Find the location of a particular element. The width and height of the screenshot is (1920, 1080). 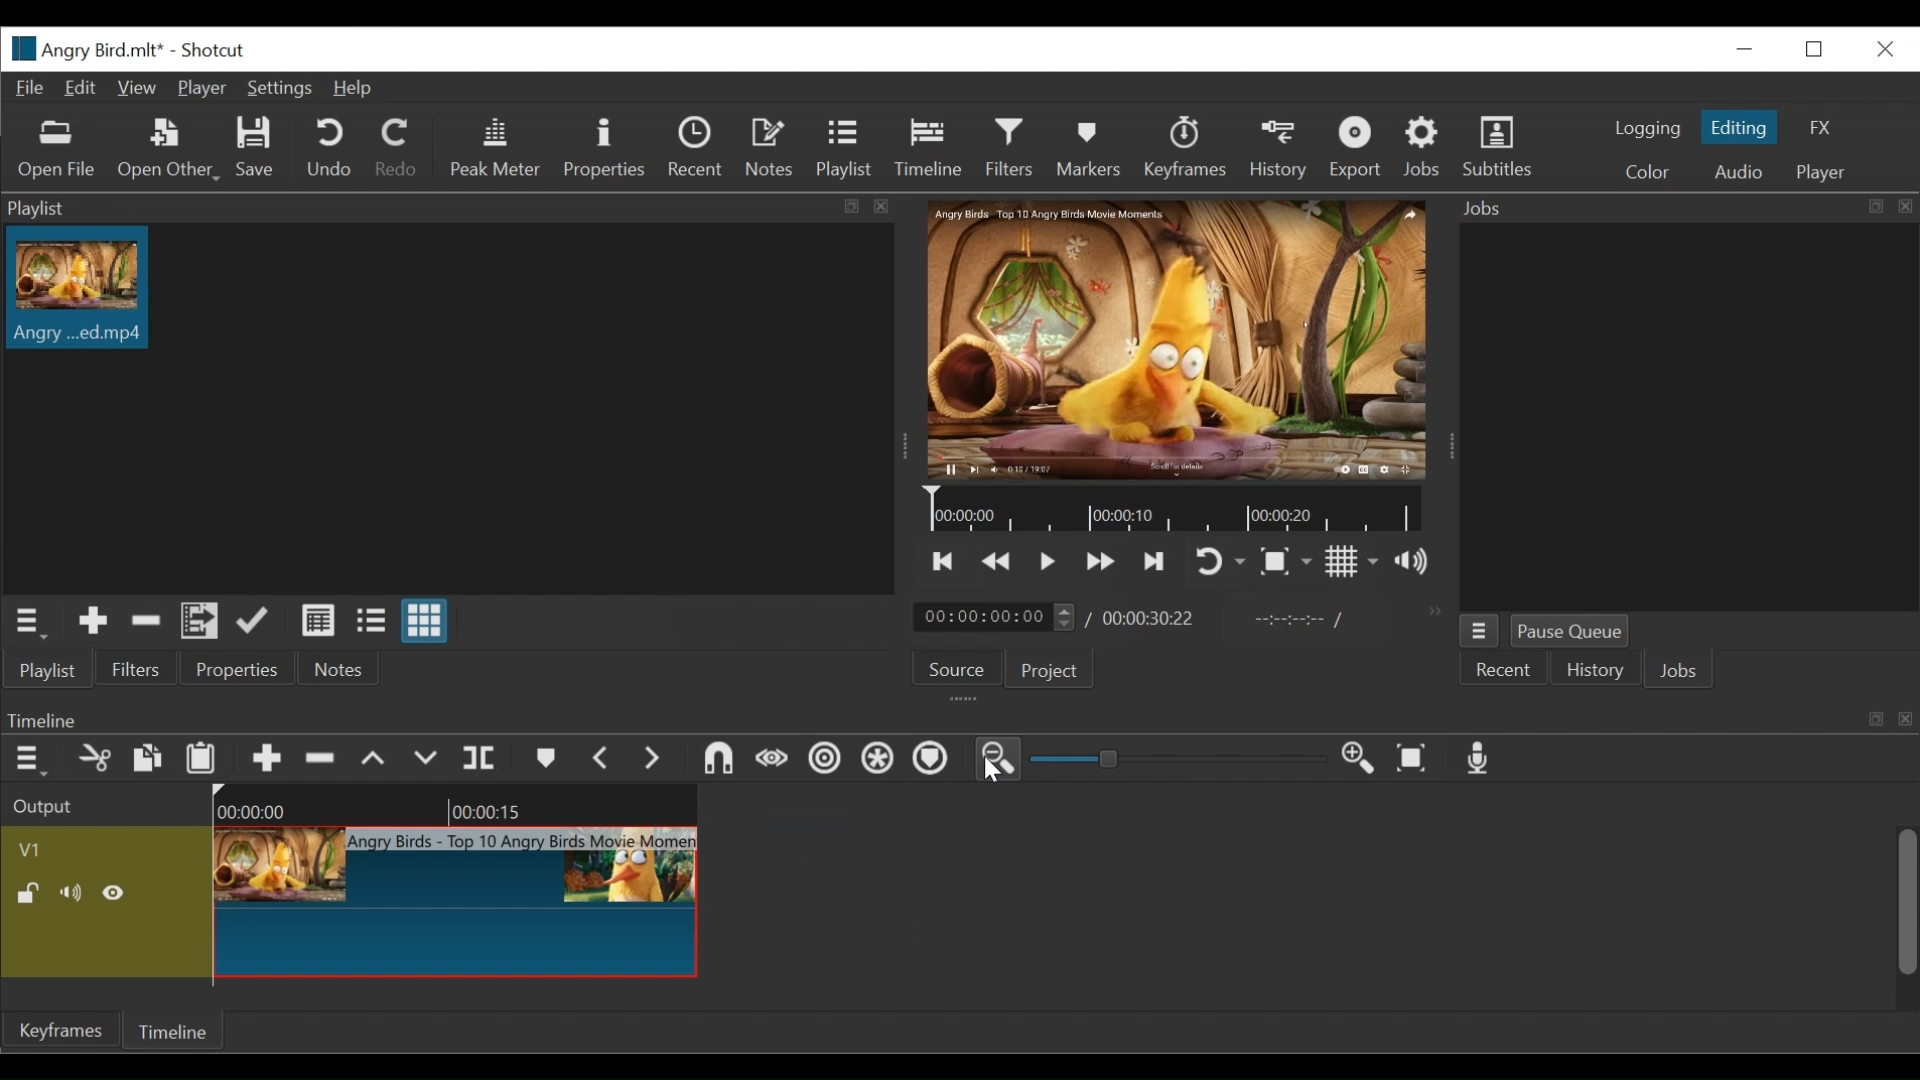

Recent is located at coordinates (695, 146).